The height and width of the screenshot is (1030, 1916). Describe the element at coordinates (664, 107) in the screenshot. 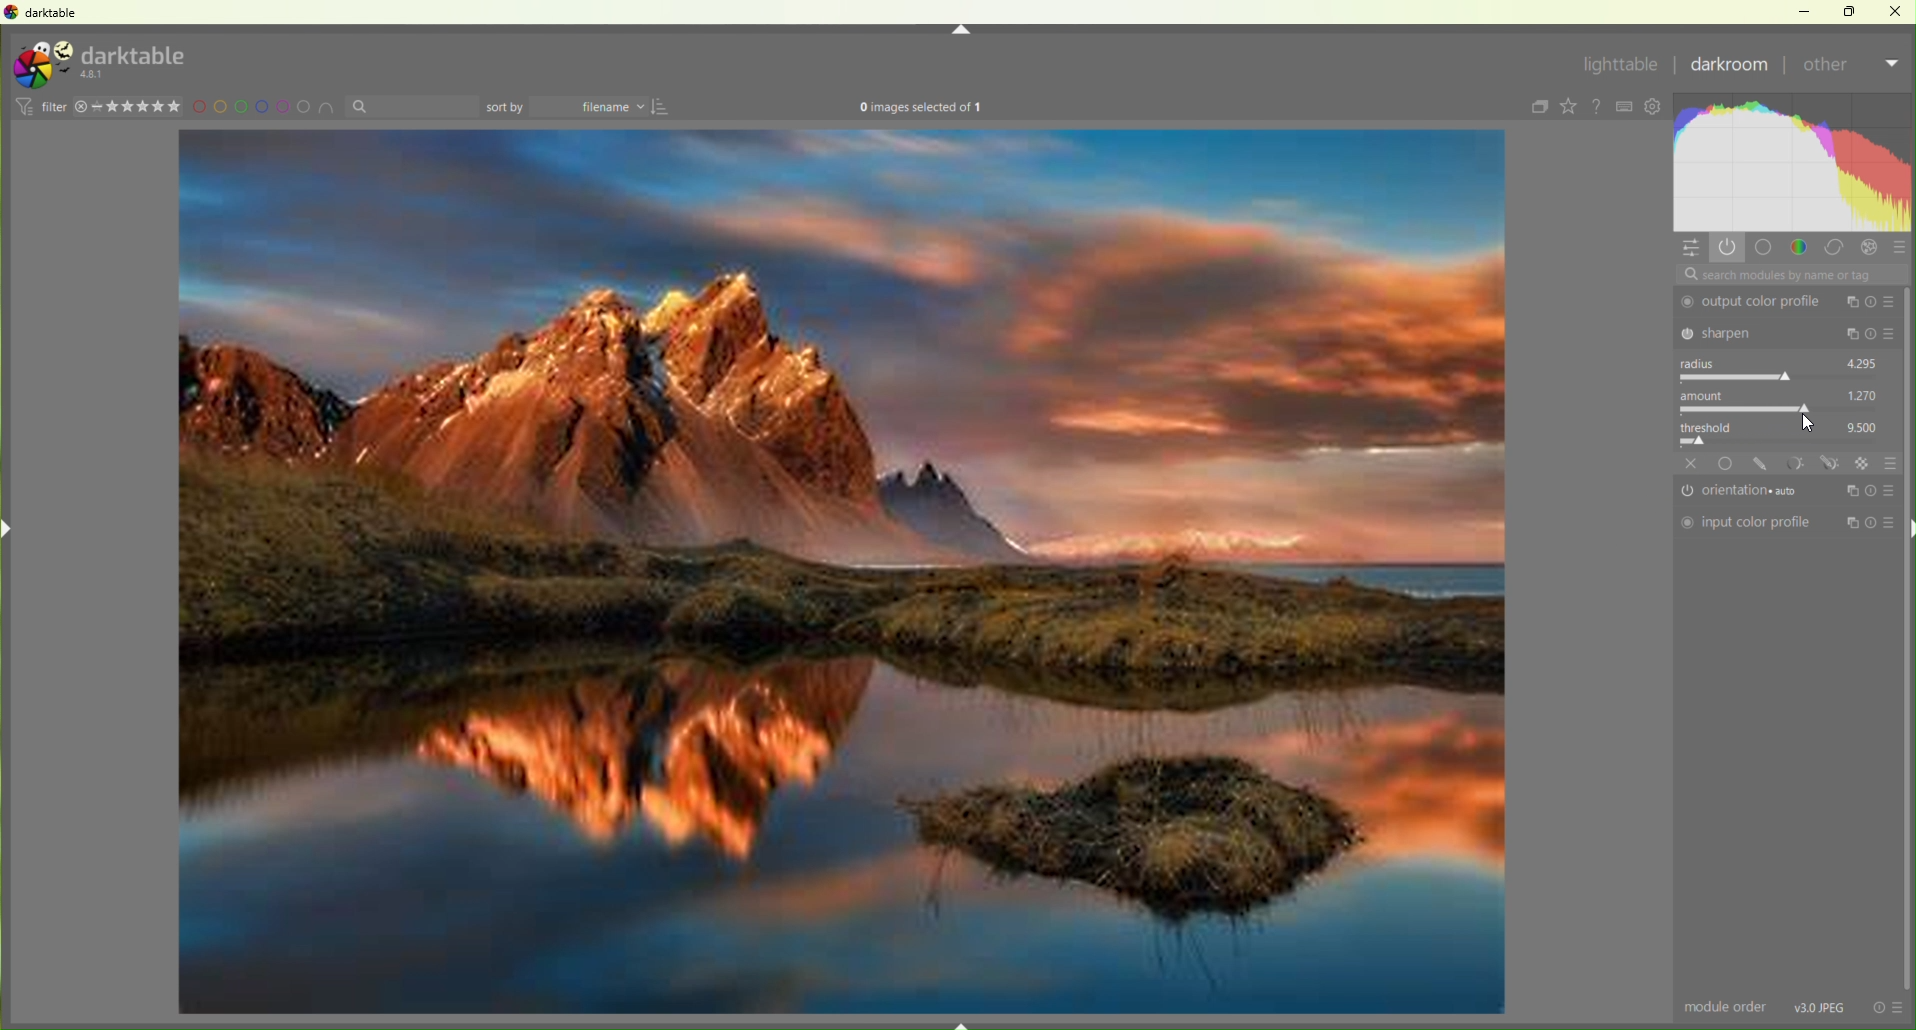

I see `sort` at that location.